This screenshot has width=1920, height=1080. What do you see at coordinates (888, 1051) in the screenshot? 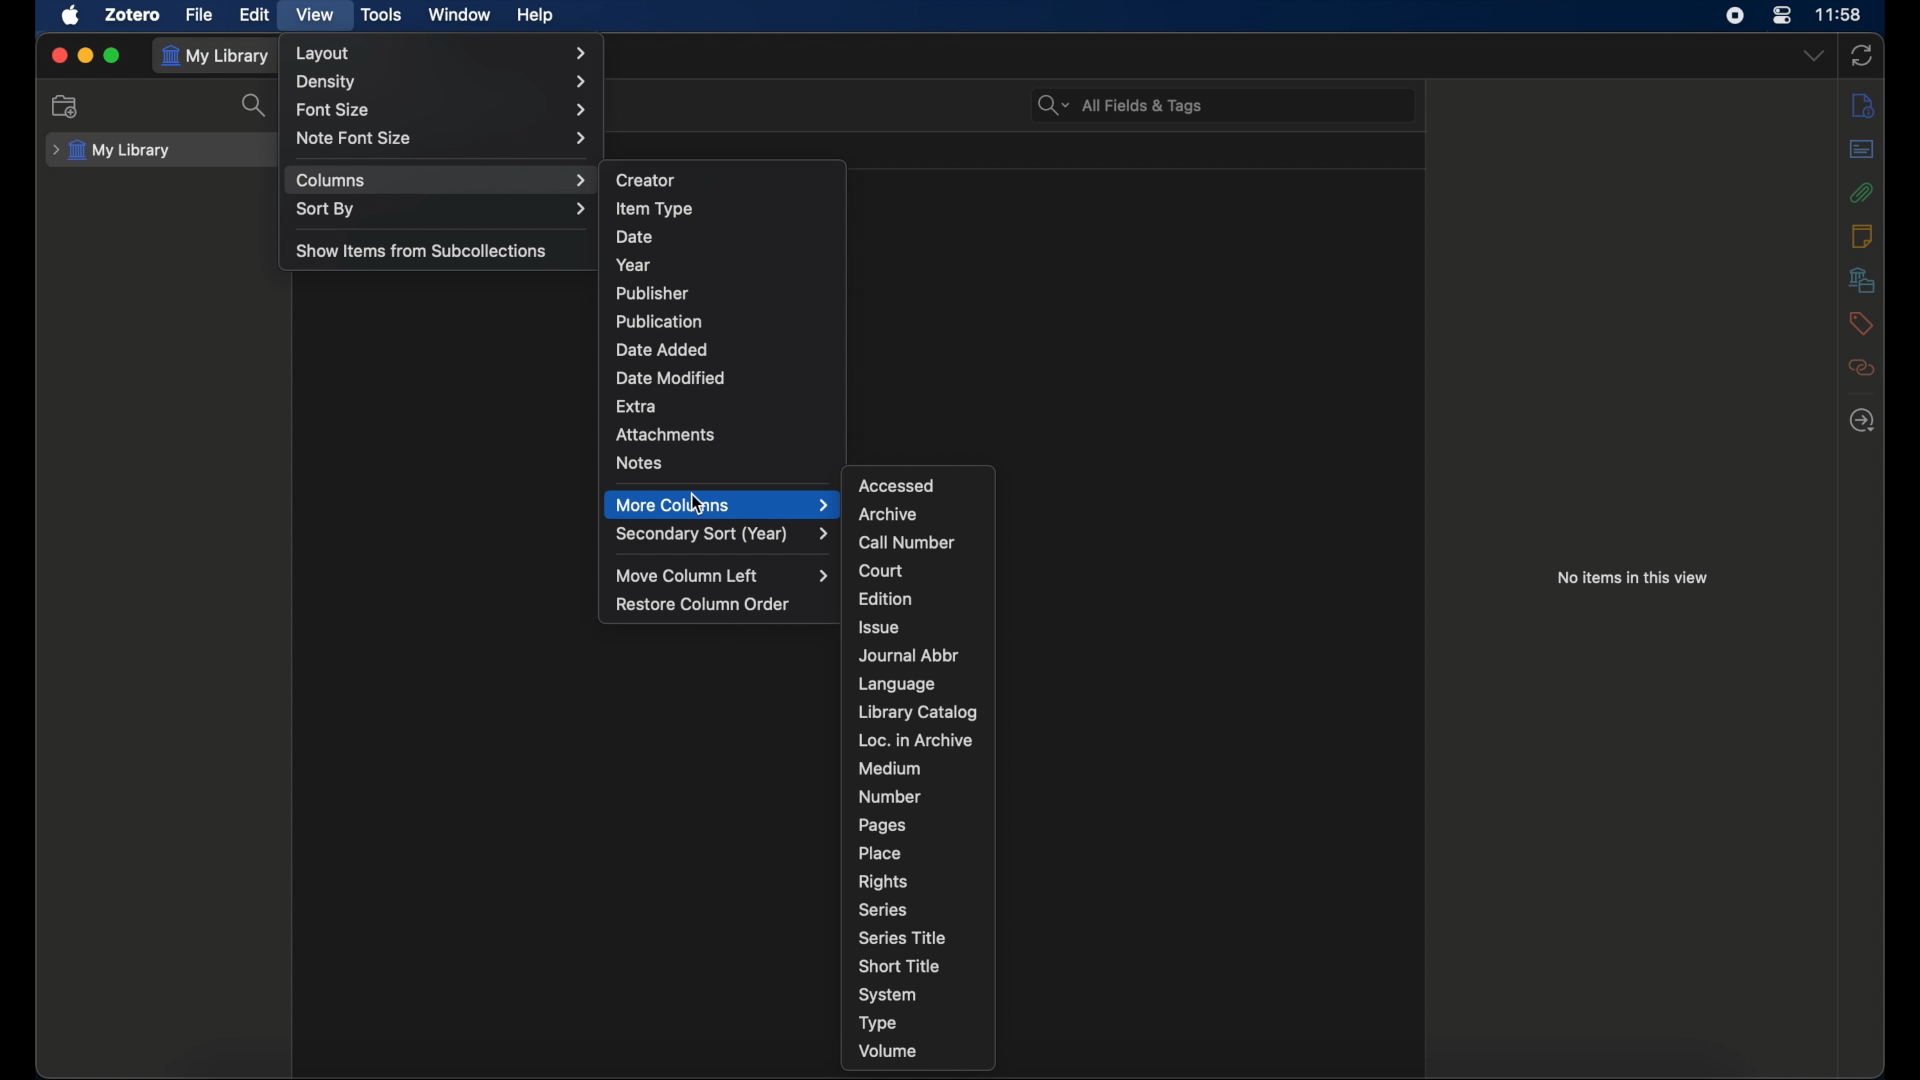
I see `volume` at bounding box center [888, 1051].